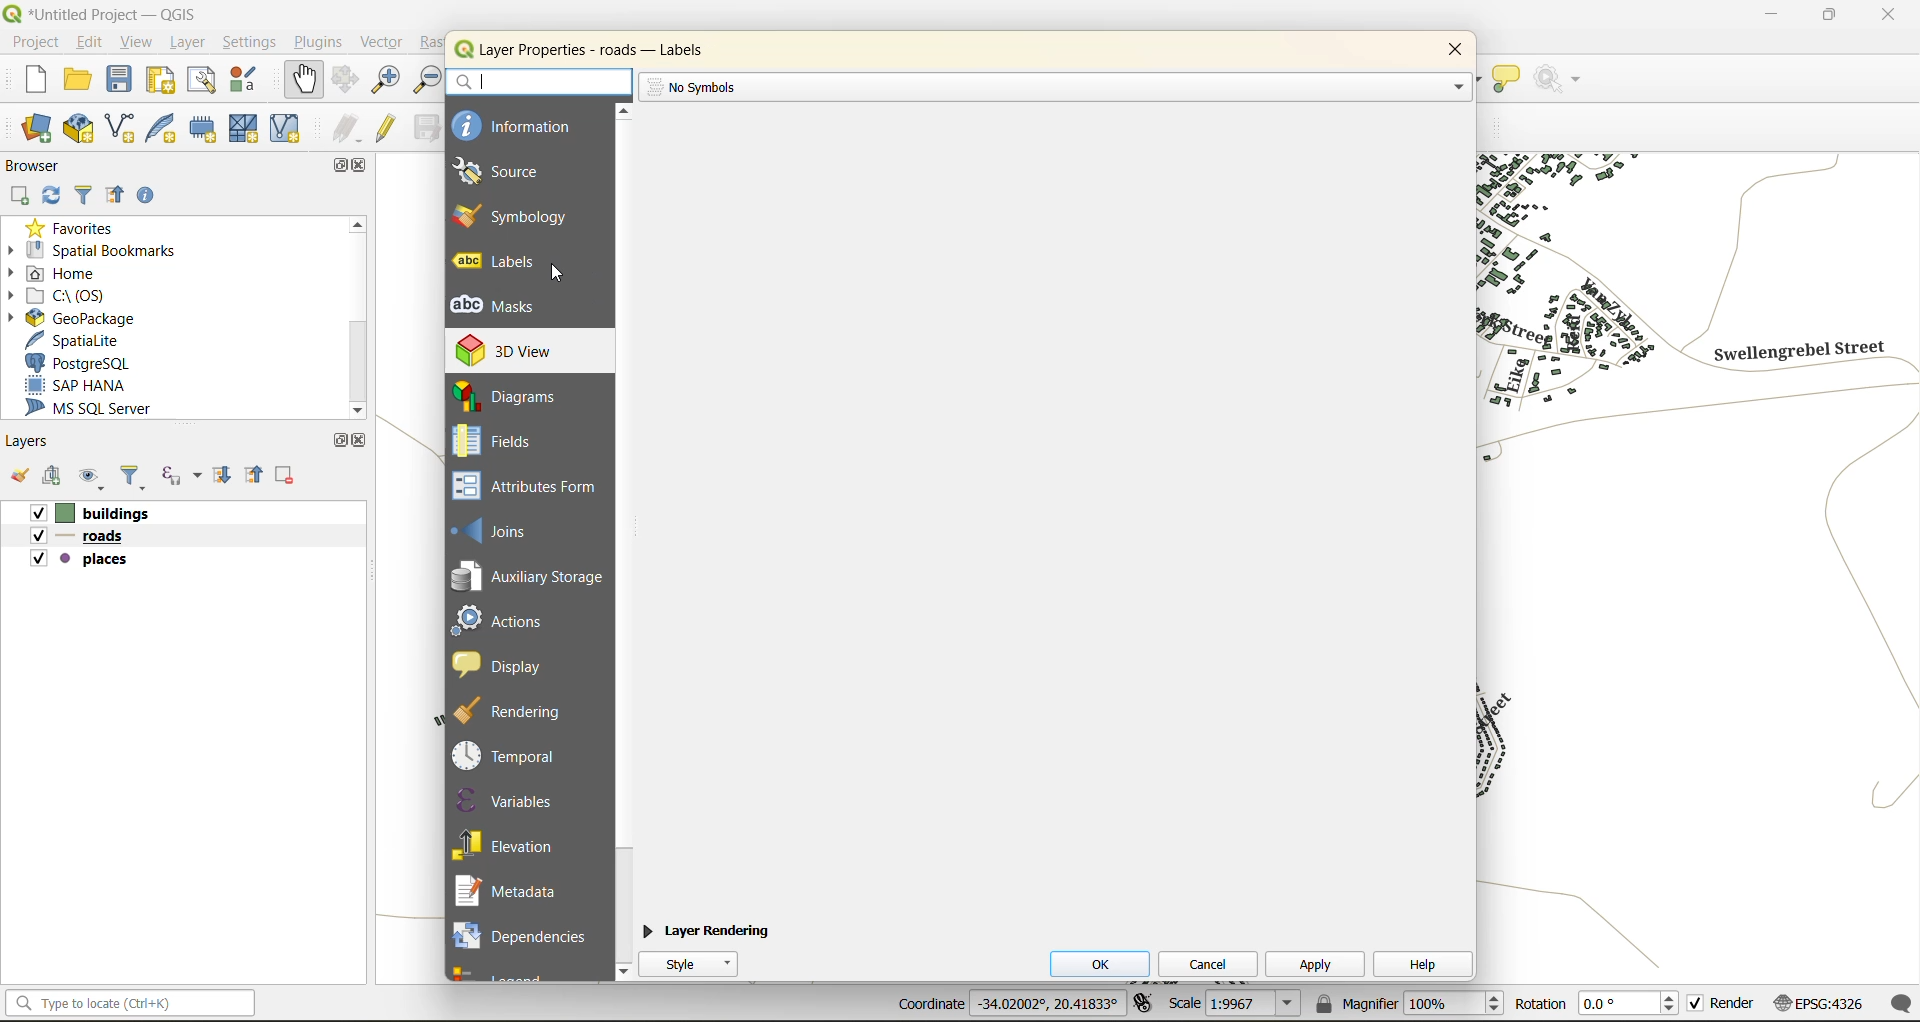 This screenshot has height=1022, width=1920. I want to click on collapse all, so click(115, 194).